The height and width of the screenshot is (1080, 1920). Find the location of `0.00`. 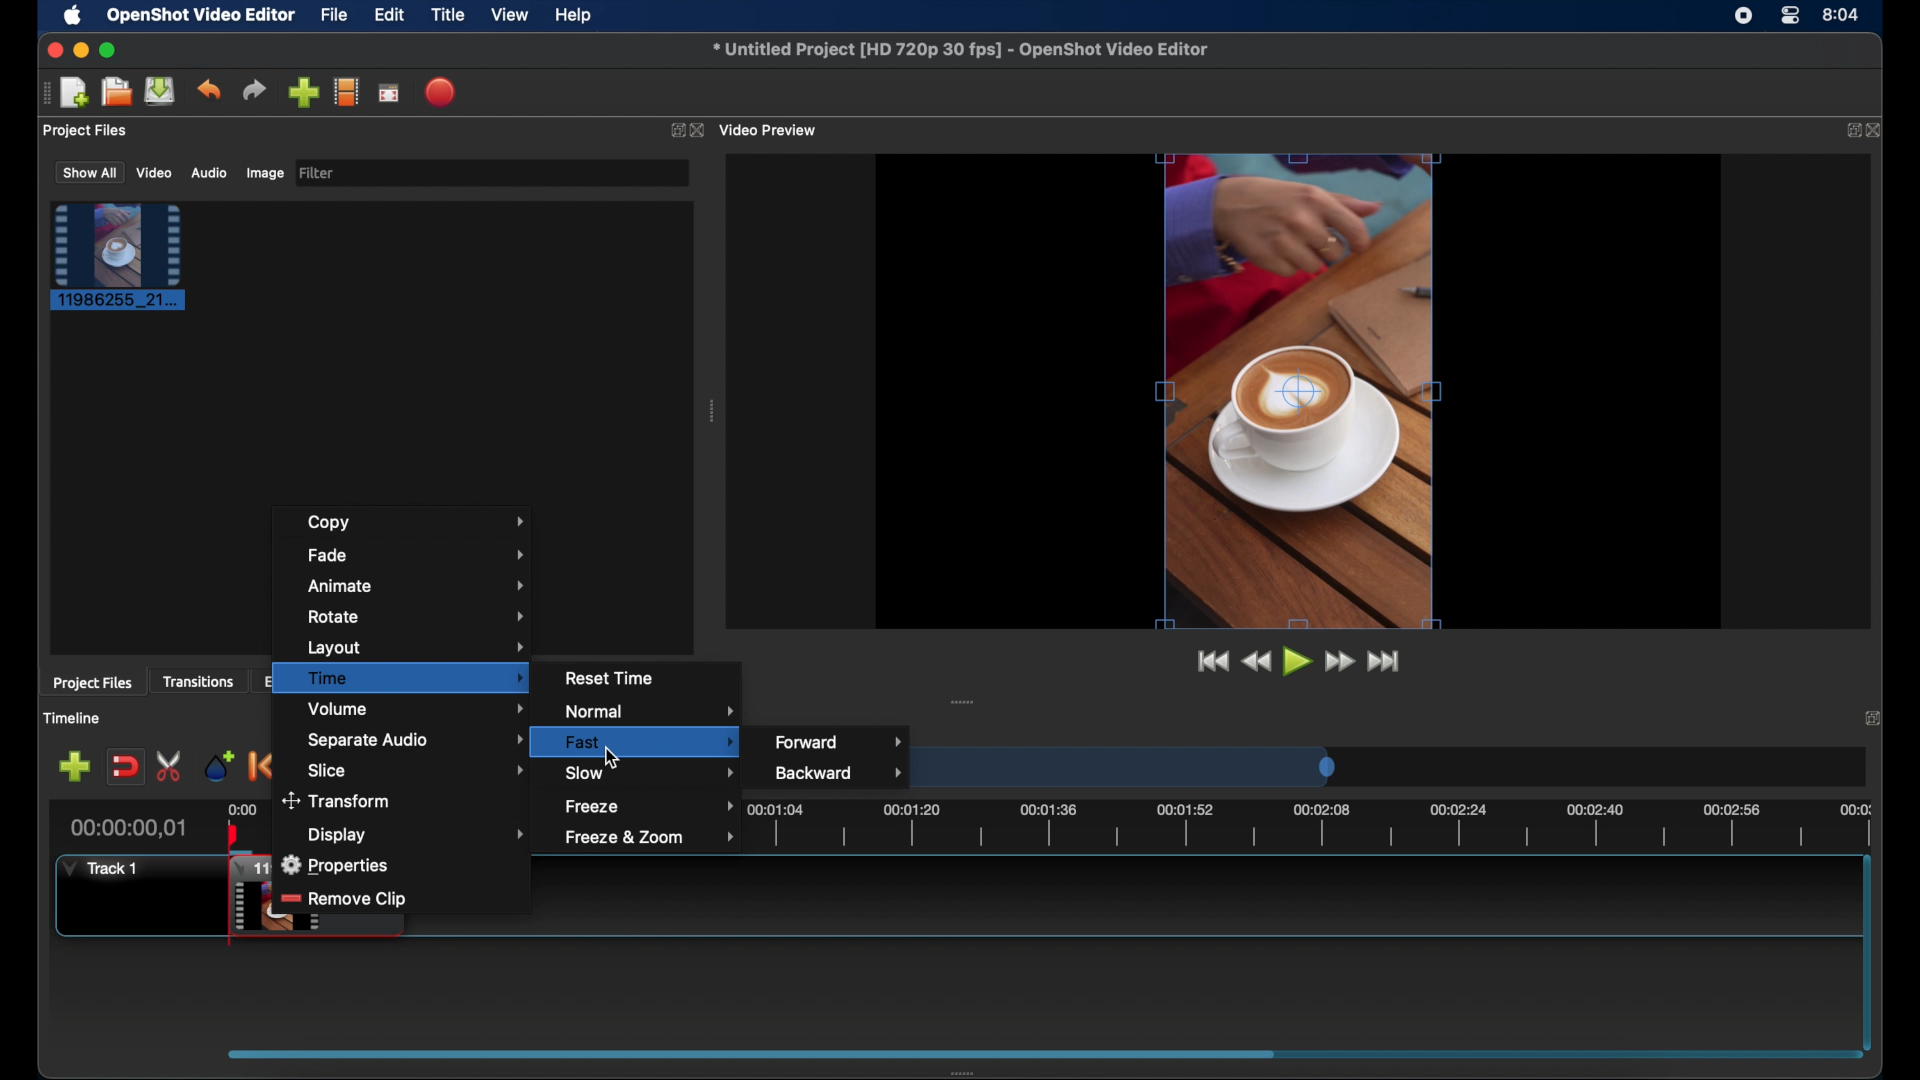

0.00 is located at coordinates (243, 807).